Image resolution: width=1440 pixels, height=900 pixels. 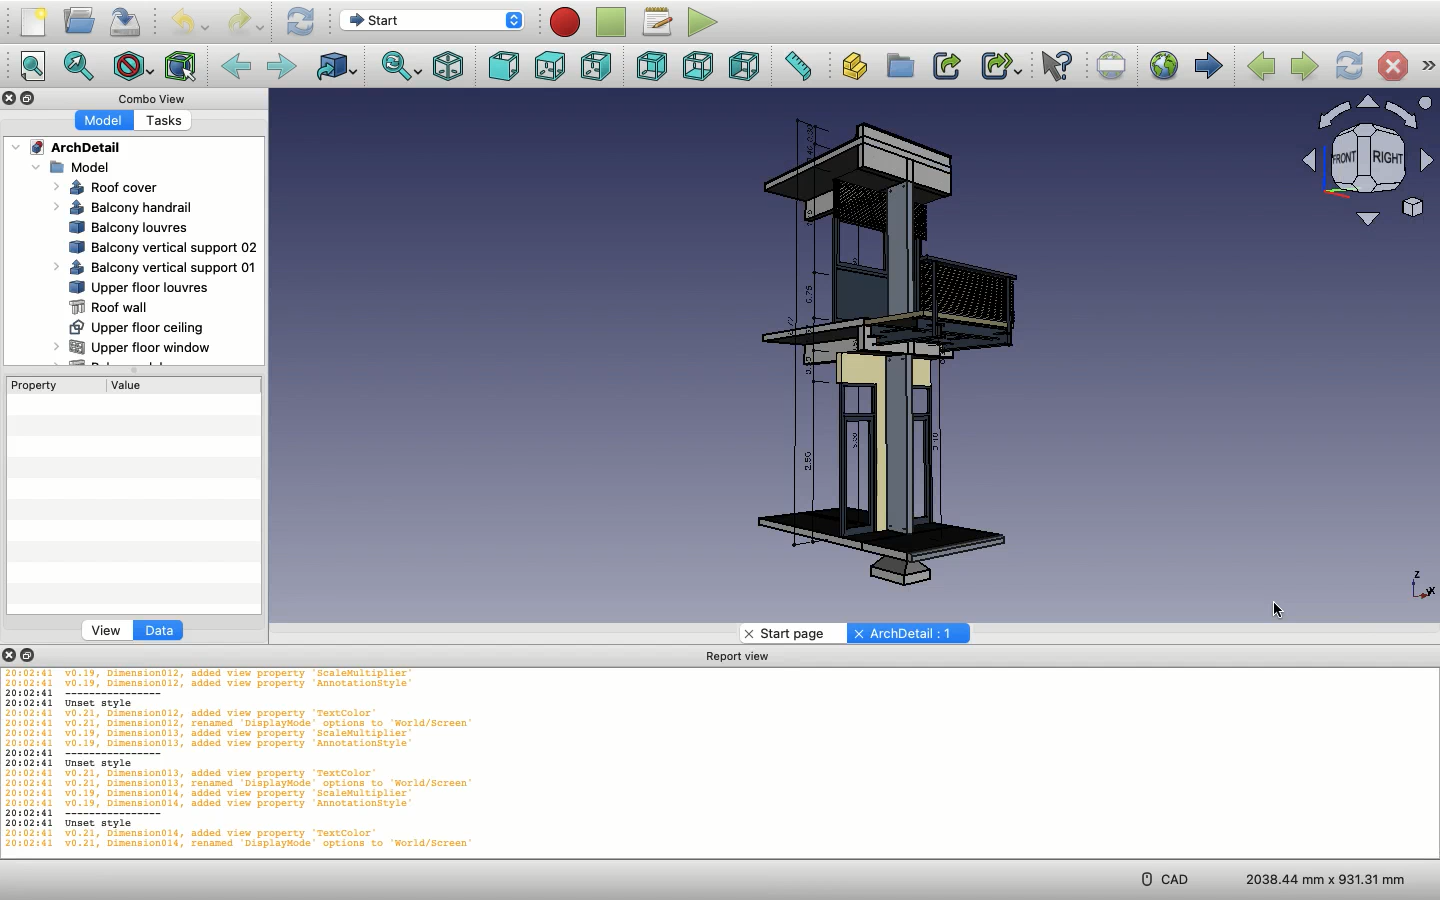 What do you see at coordinates (81, 68) in the screenshot?
I see `Fit selection` at bounding box center [81, 68].